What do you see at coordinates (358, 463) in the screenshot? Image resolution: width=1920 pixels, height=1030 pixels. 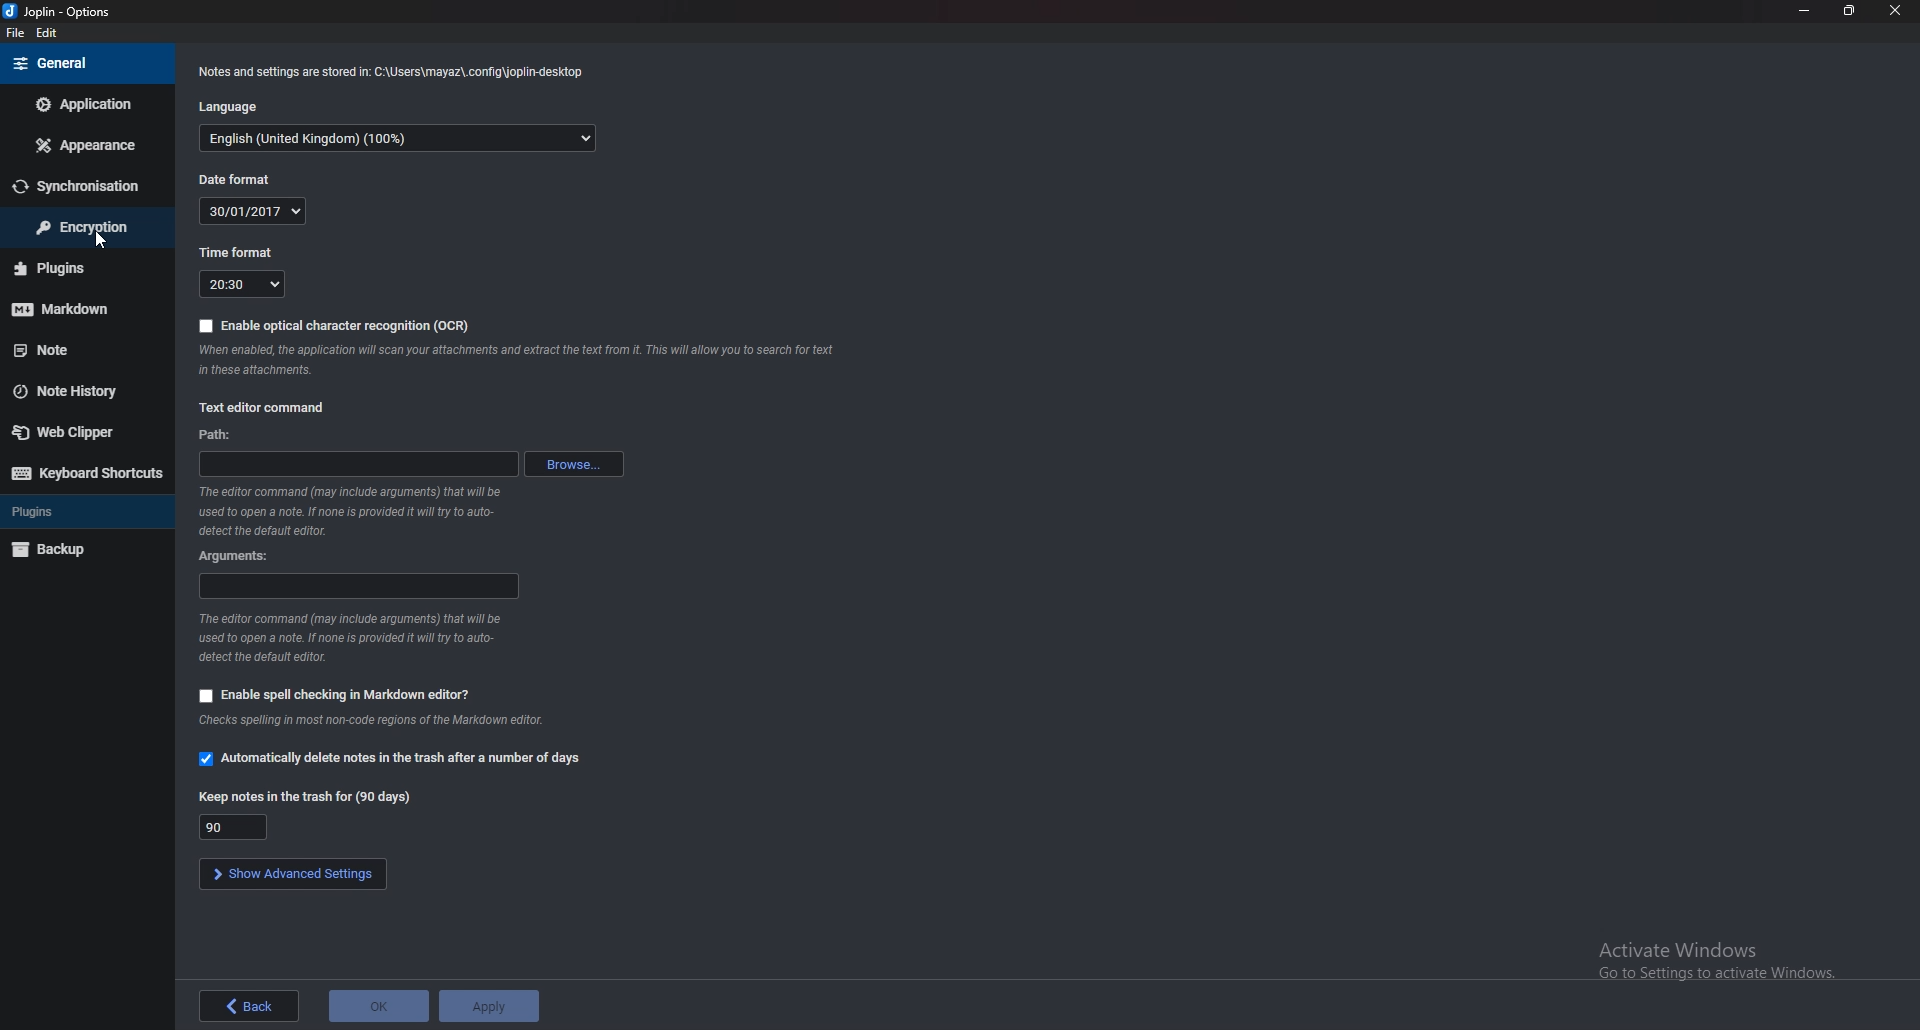 I see `path` at bounding box center [358, 463].